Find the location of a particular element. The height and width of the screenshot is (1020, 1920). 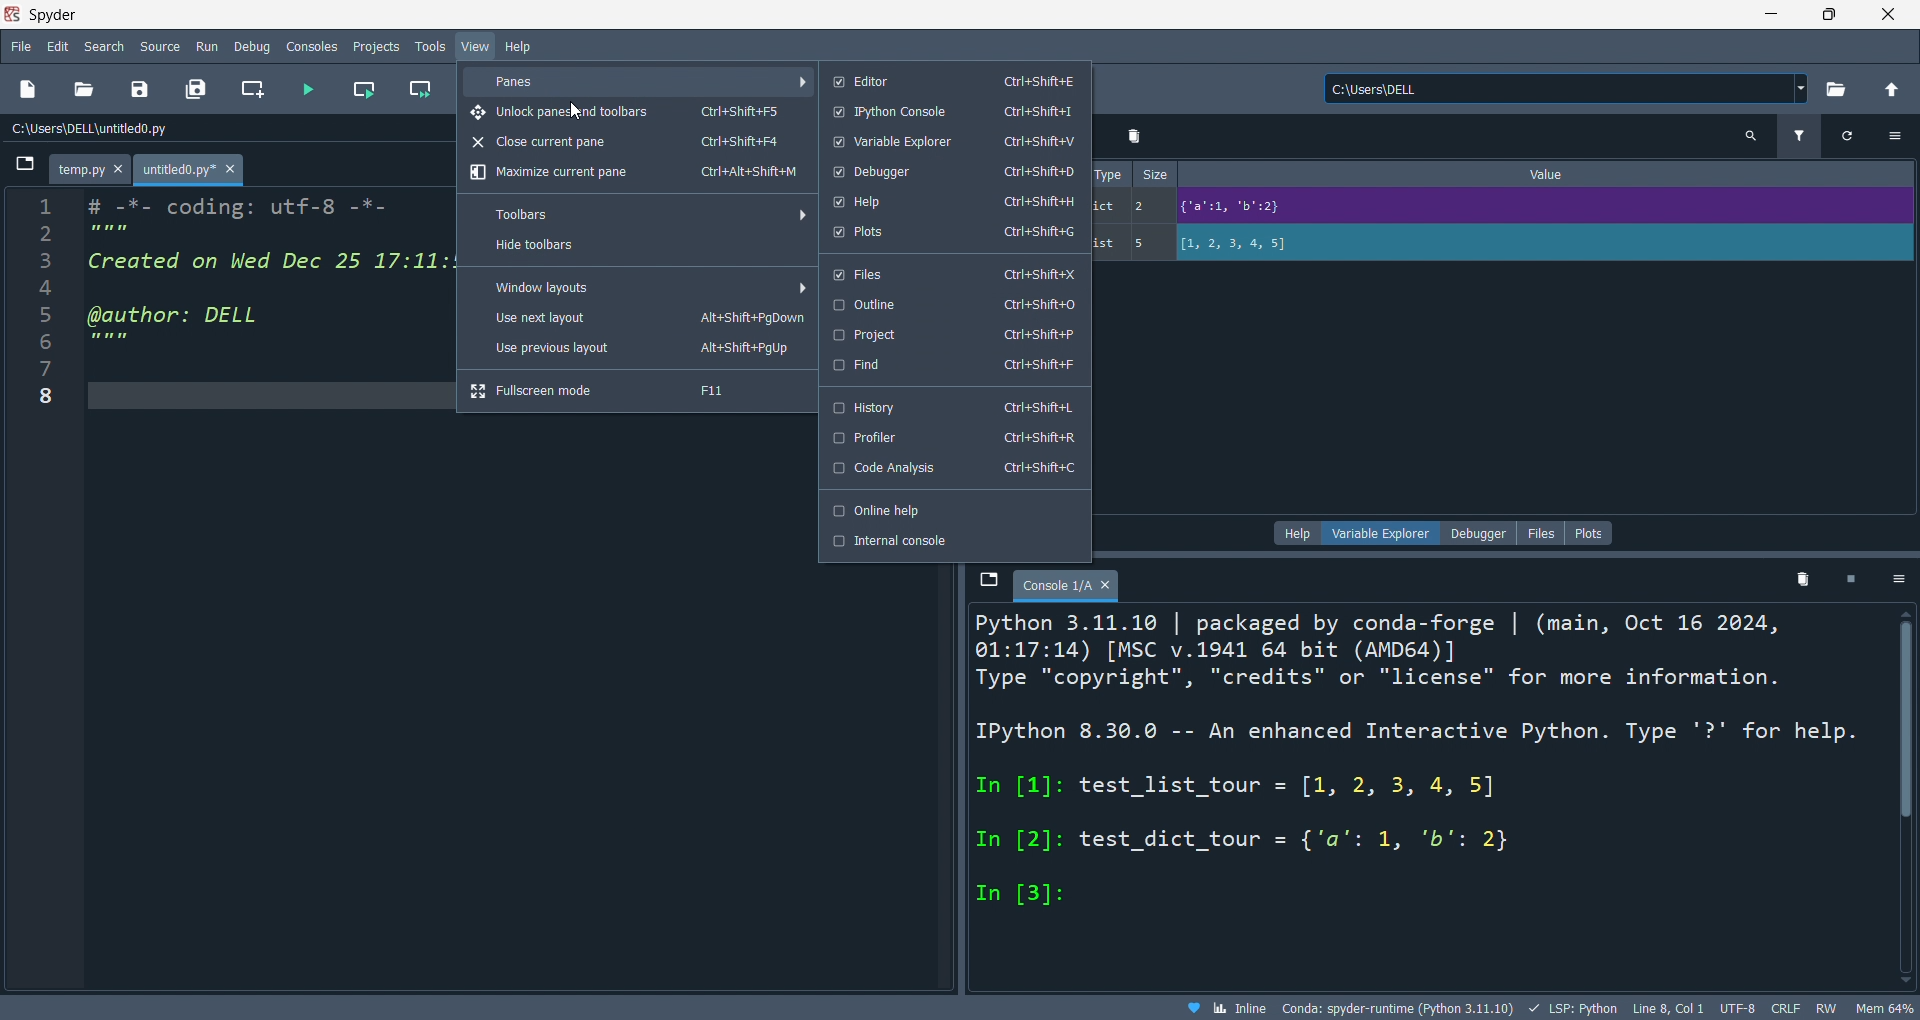

new file is located at coordinates (30, 90).